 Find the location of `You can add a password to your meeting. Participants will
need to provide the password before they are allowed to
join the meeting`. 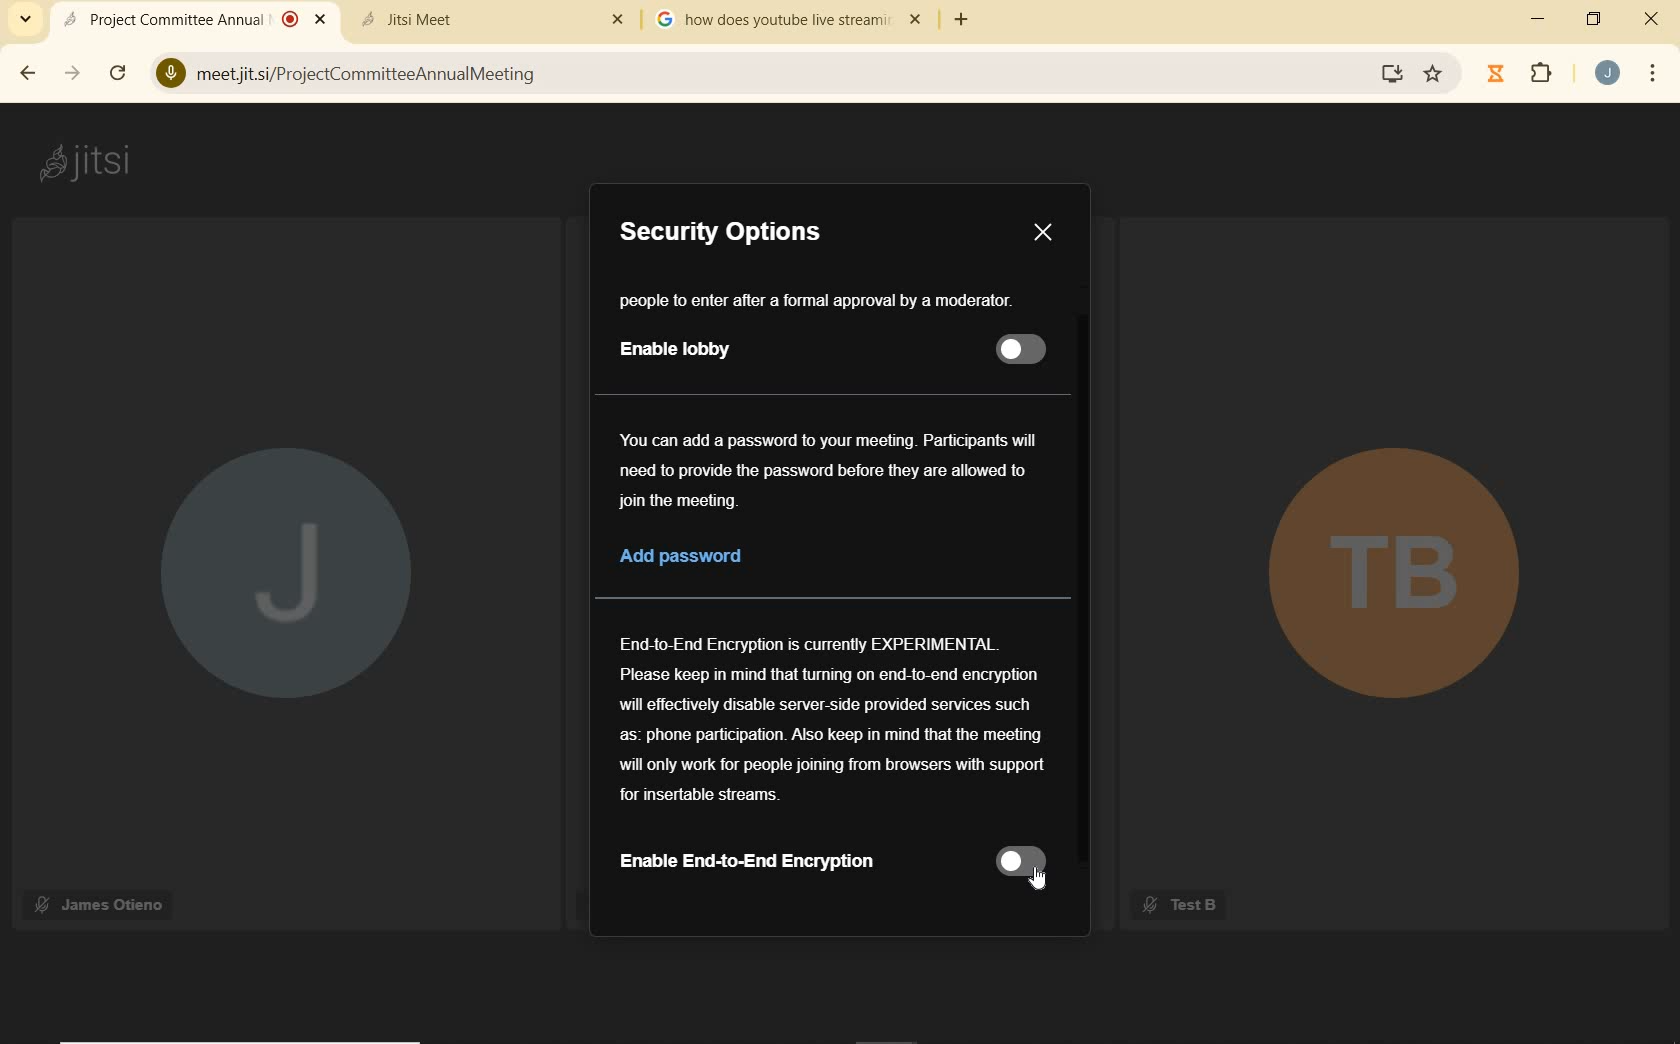

You can add a password to your meeting. Participants will
need to provide the password before they are allowed to
join the meeting is located at coordinates (833, 470).